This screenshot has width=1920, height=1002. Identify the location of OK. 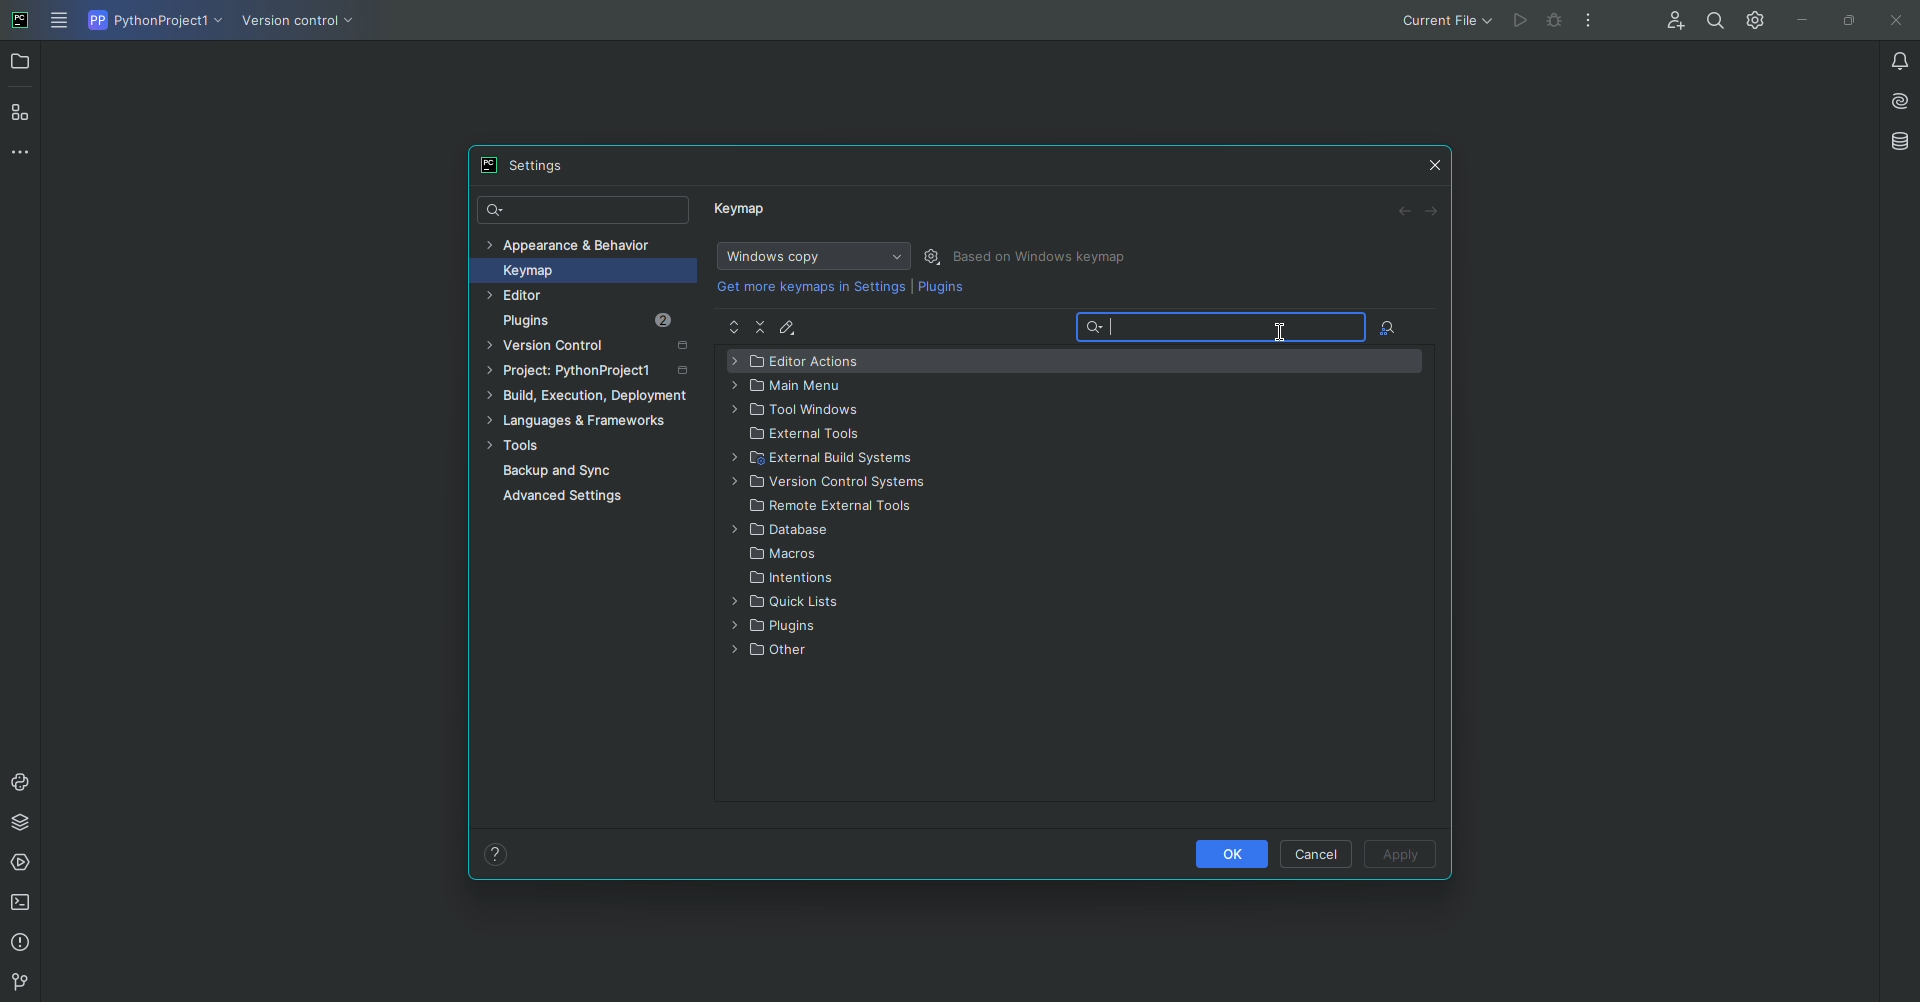
(1229, 853).